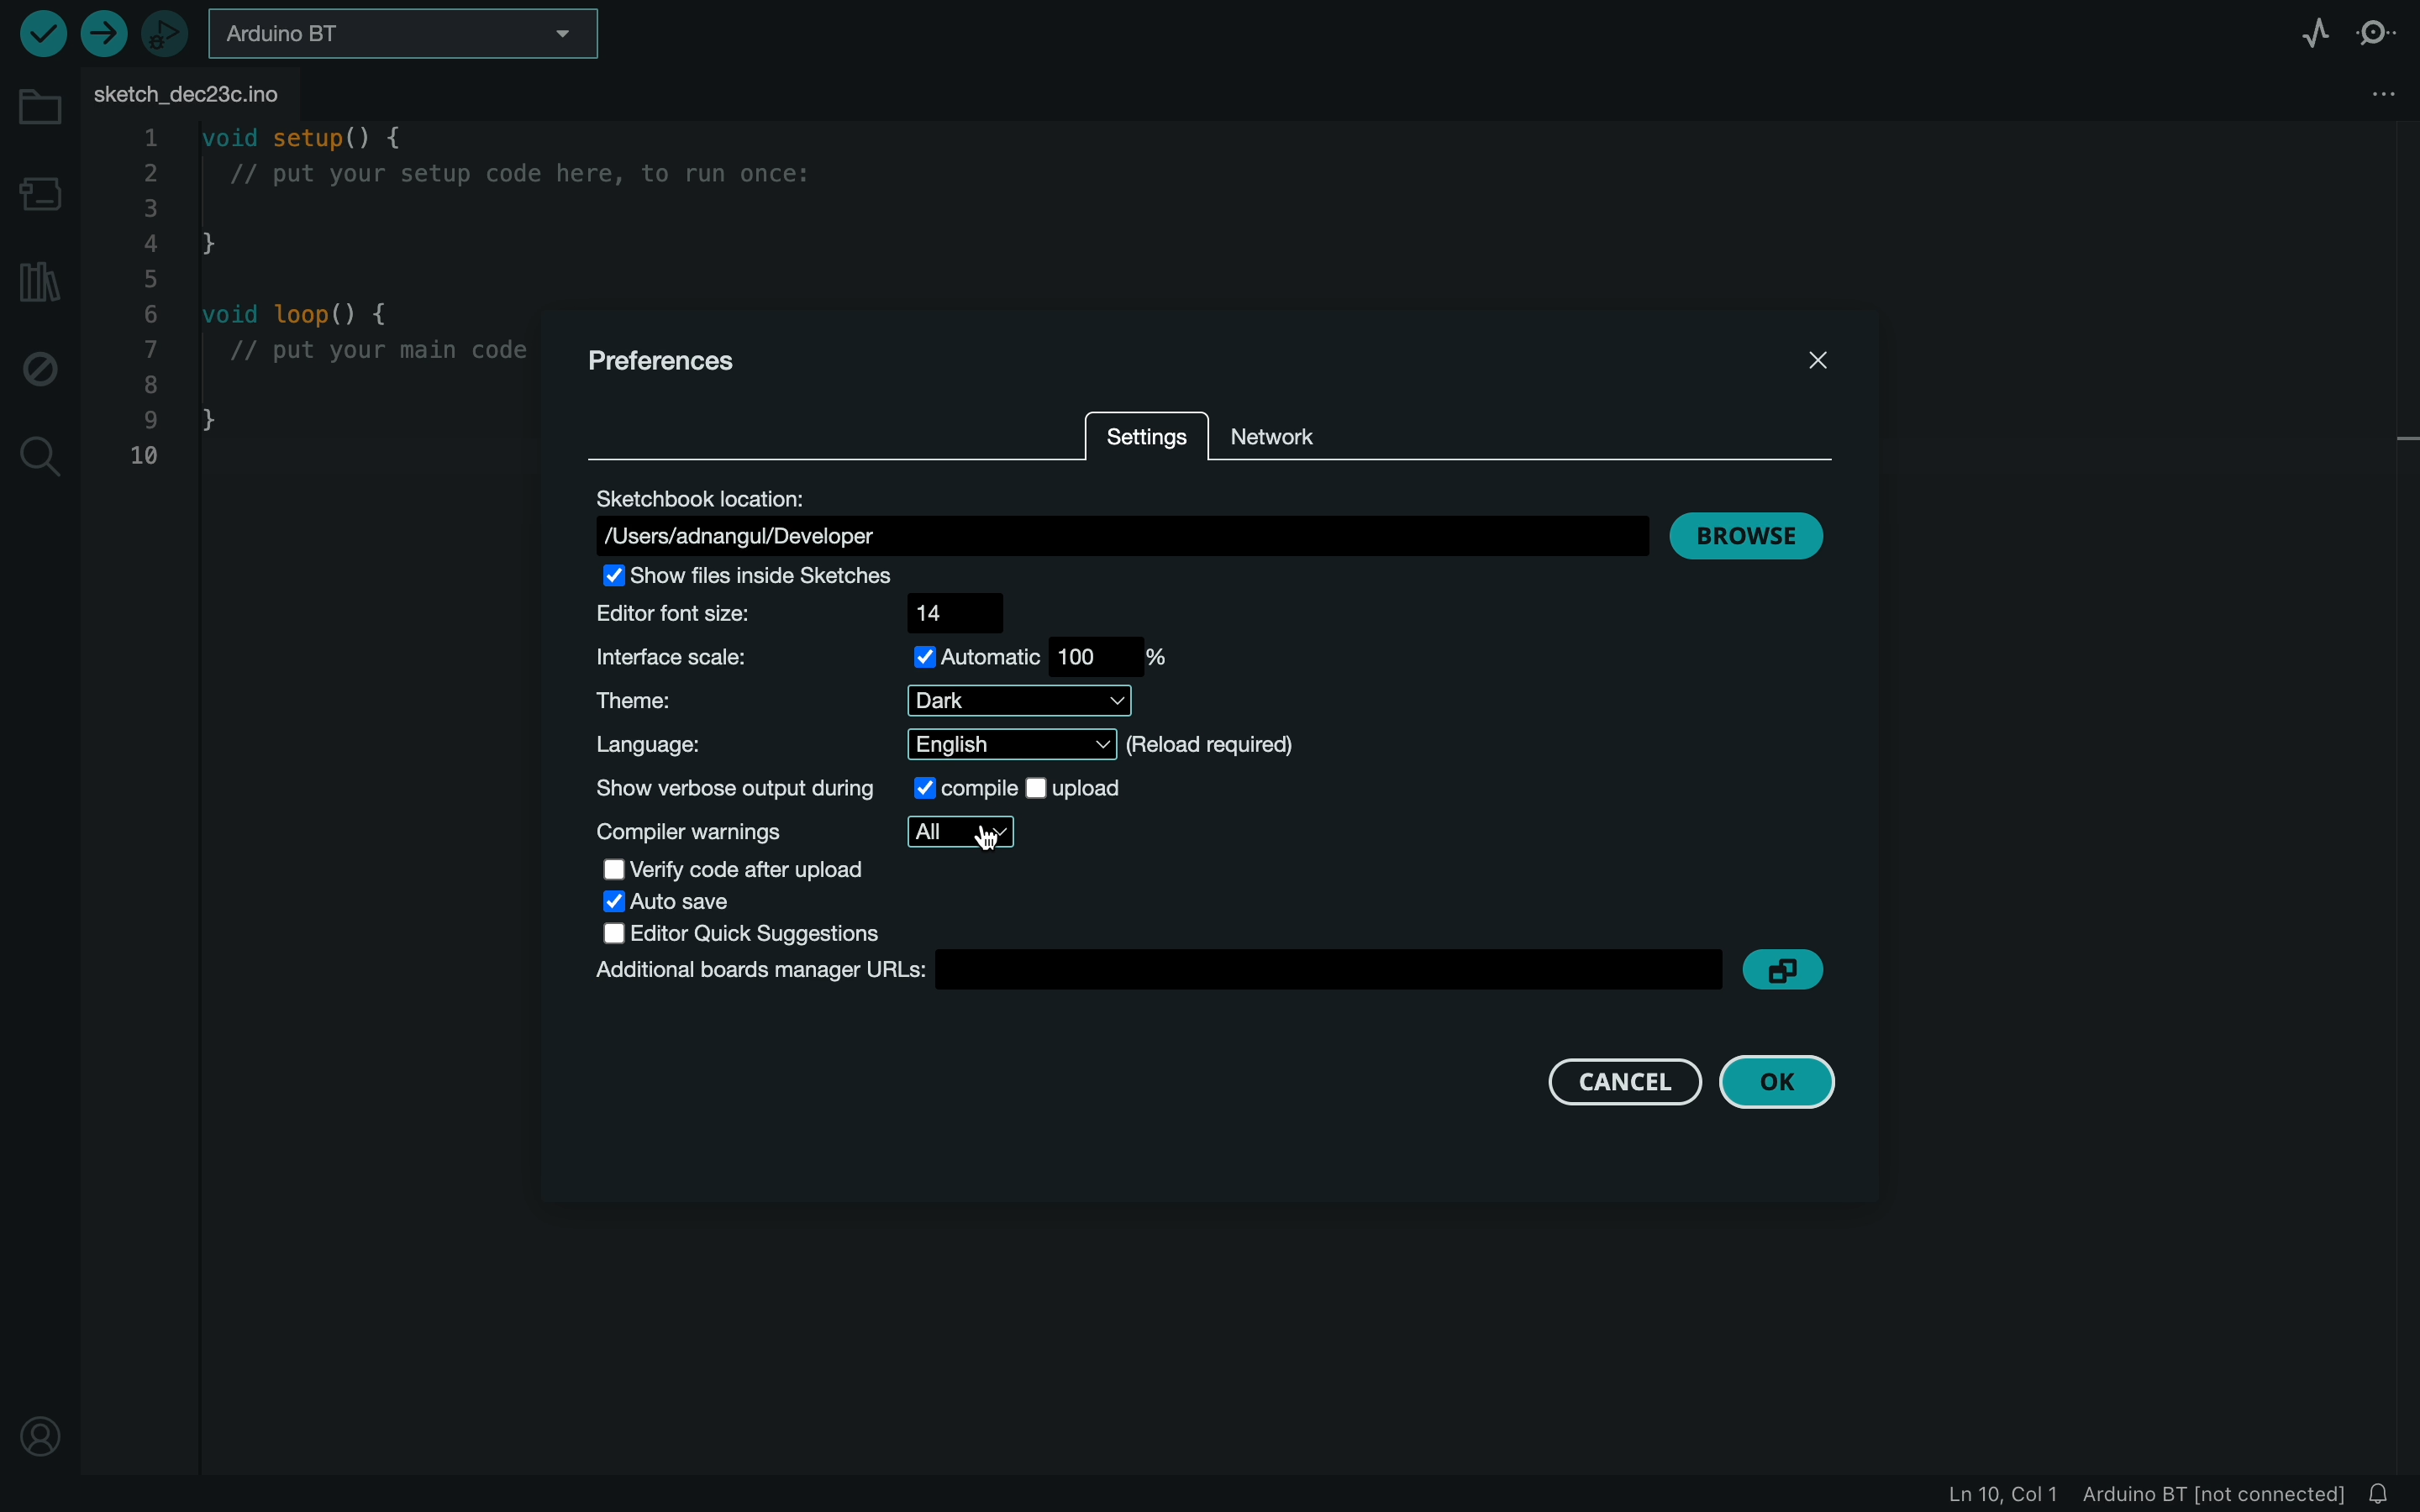 The width and height of the screenshot is (2420, 1512). What do you see at coordinates (938, 744) in the screenshot?
I see `language` at bounding box center [938, 744].